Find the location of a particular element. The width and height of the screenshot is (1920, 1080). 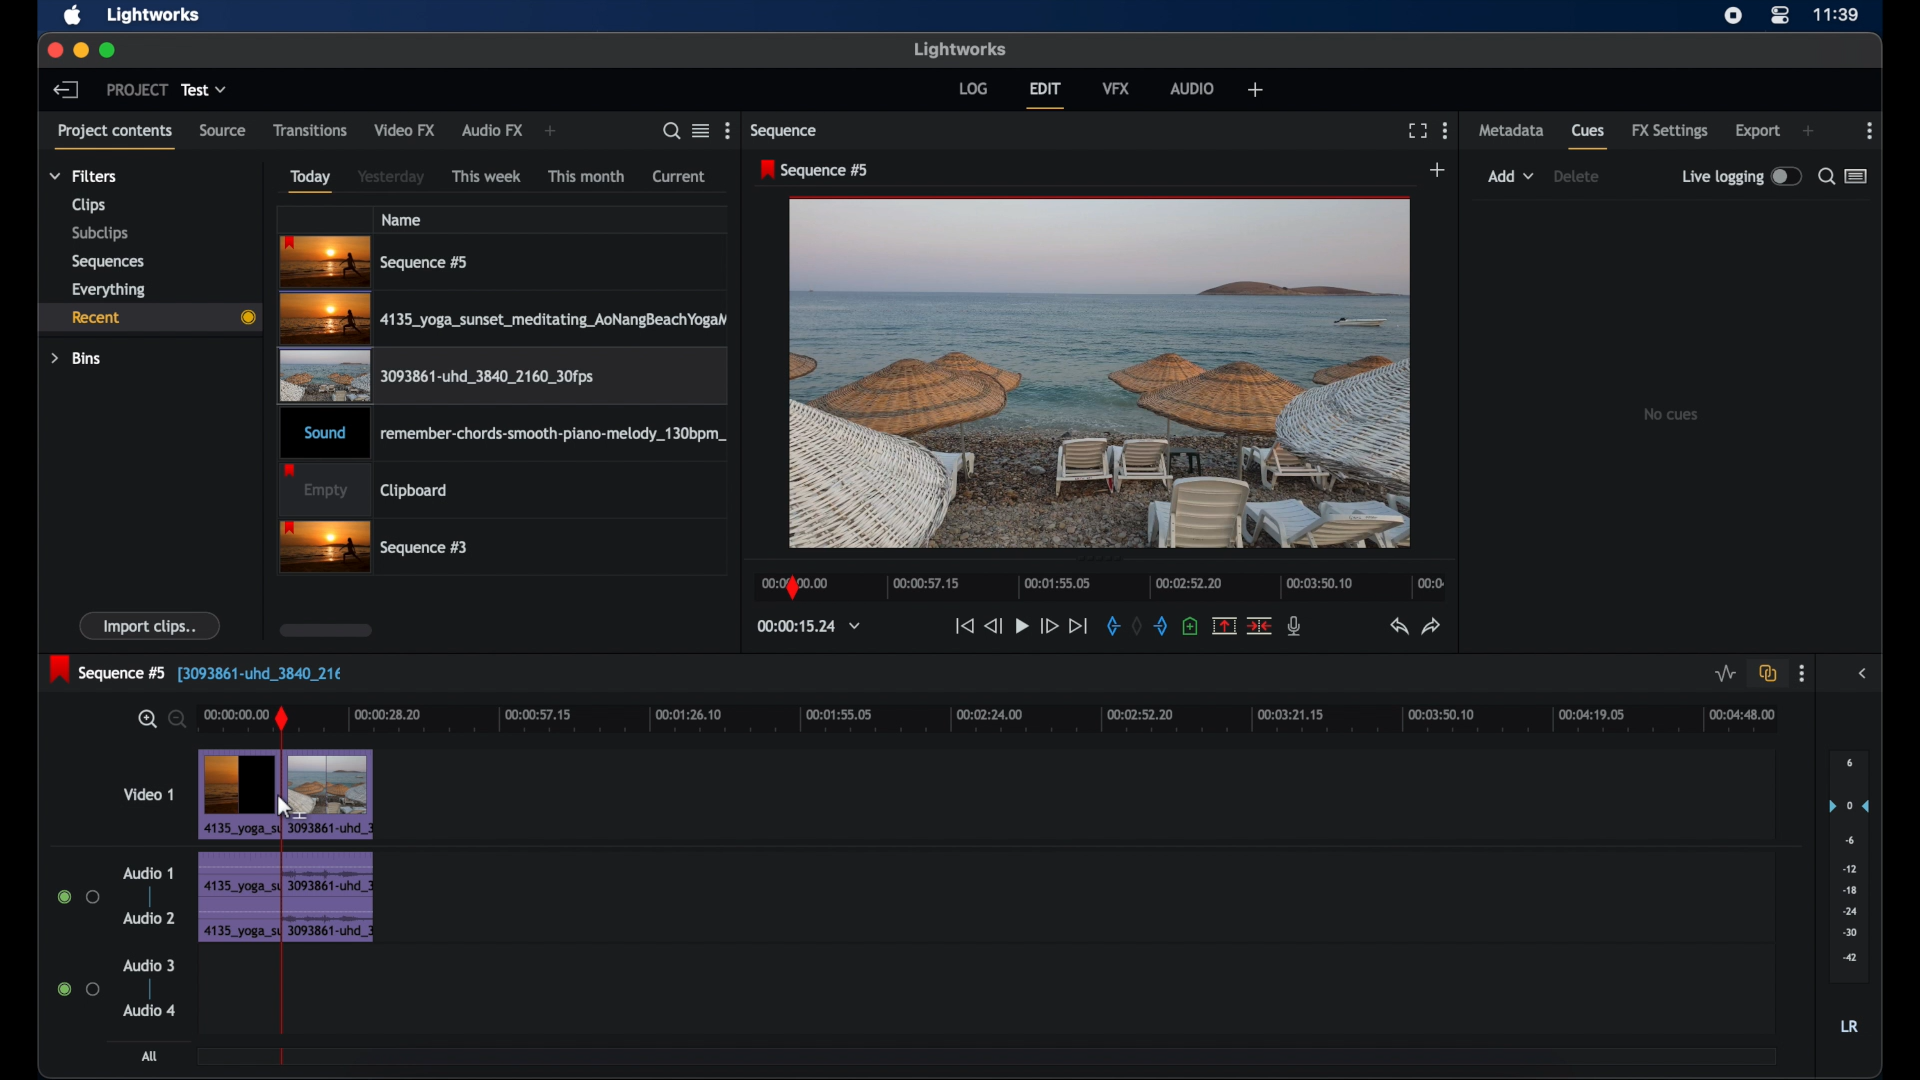

project is located at coordinates (136, 89).